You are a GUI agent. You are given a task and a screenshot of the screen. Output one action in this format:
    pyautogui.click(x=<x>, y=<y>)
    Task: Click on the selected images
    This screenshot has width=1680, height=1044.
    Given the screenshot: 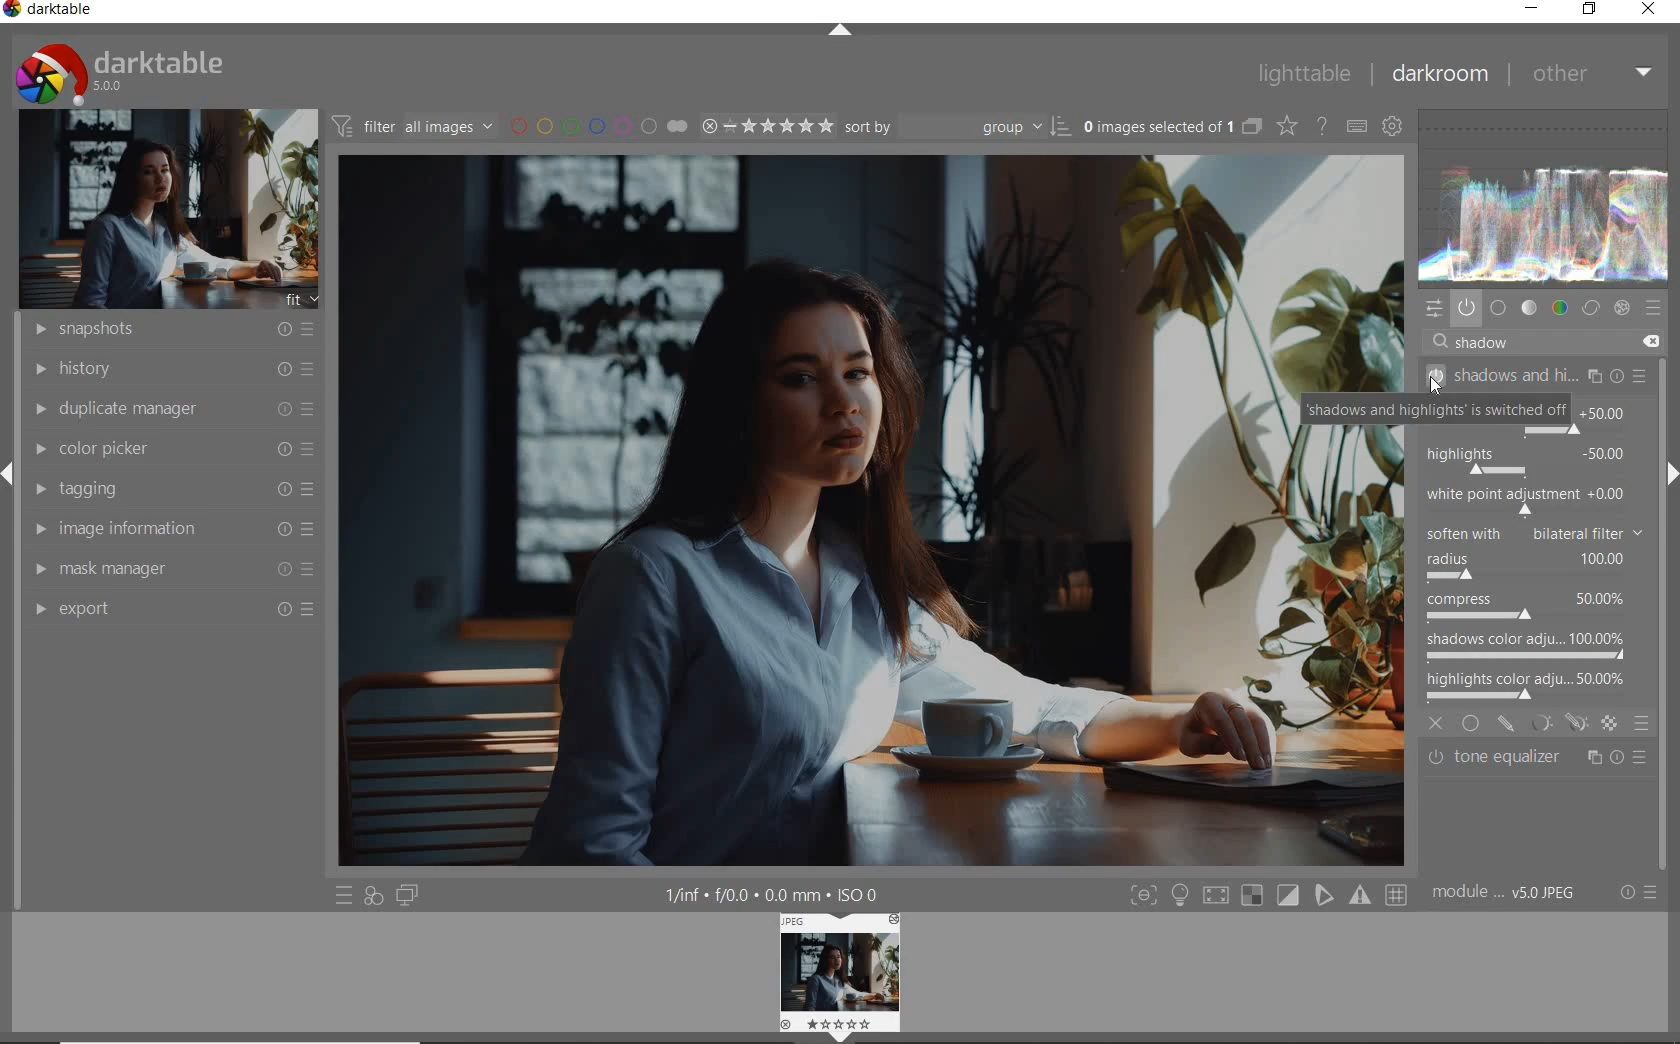 What is the action you would take?
    pyautogui.click(x=1156, y=126)
    